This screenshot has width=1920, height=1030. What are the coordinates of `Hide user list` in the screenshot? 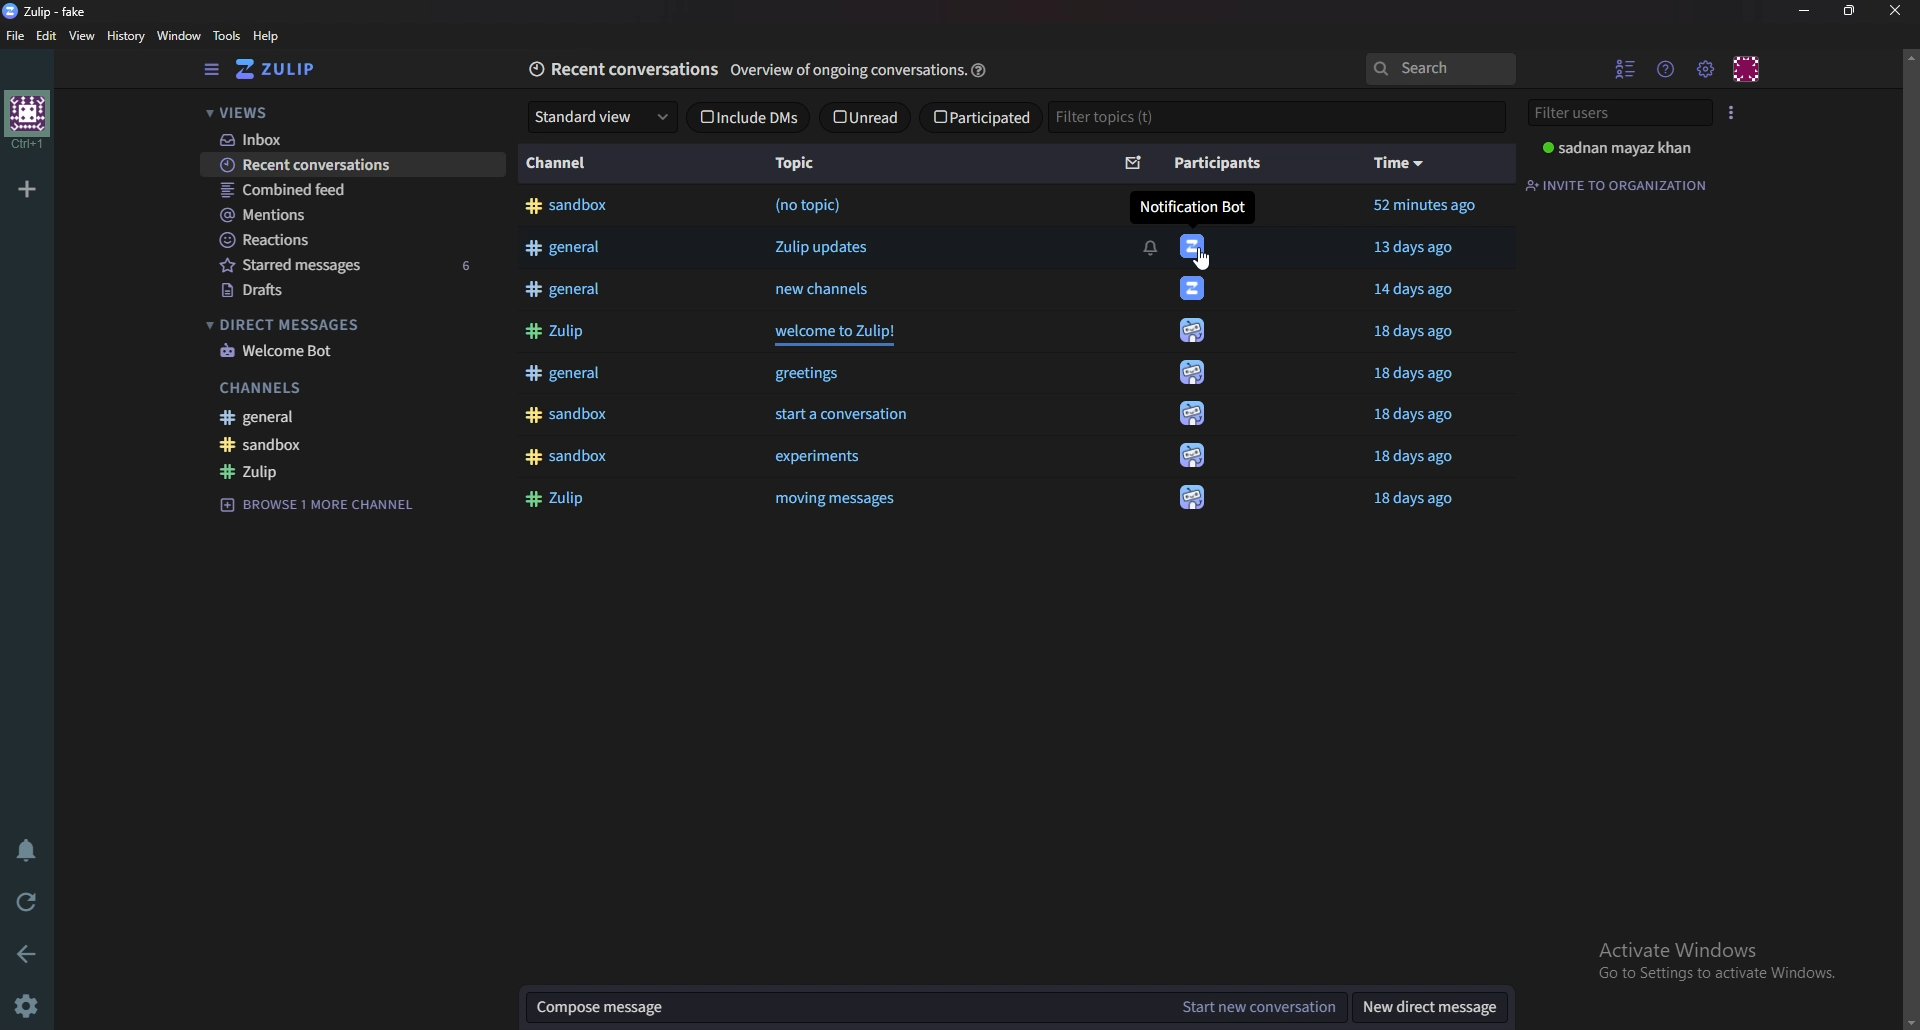 It's located at (1623, 70).